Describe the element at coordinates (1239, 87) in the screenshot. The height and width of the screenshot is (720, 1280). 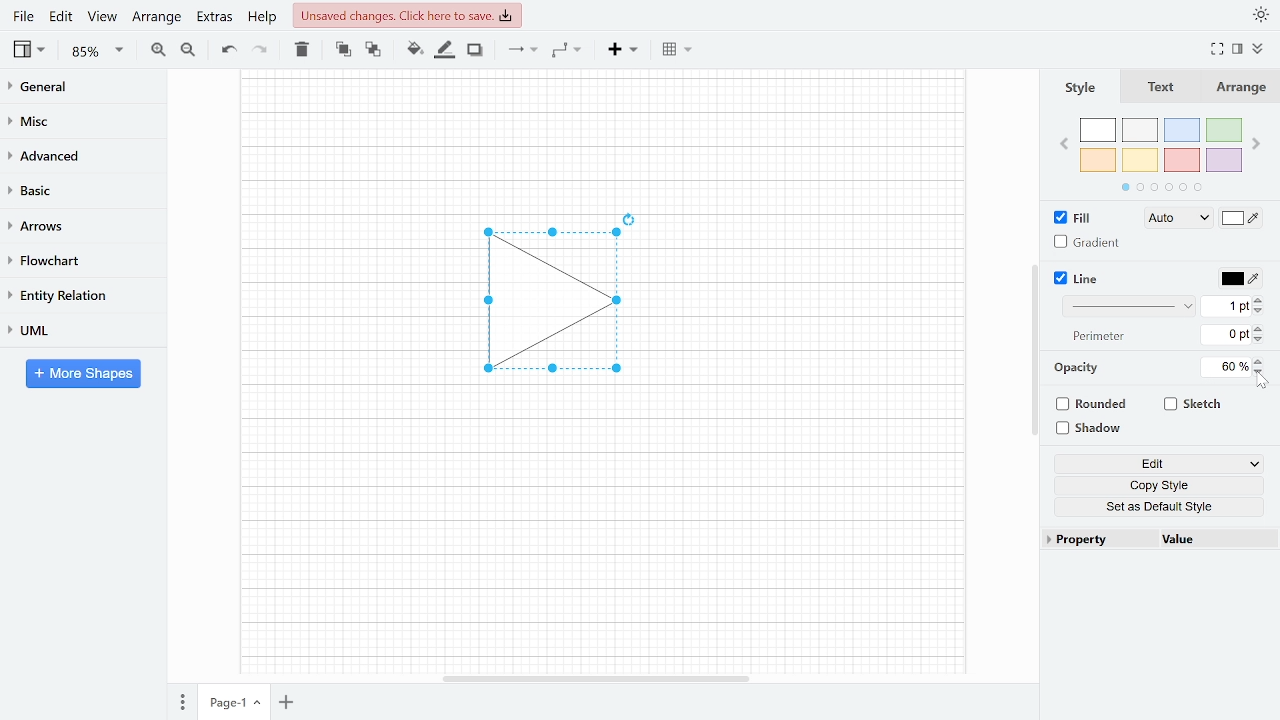
I see `Arrange` at that location.